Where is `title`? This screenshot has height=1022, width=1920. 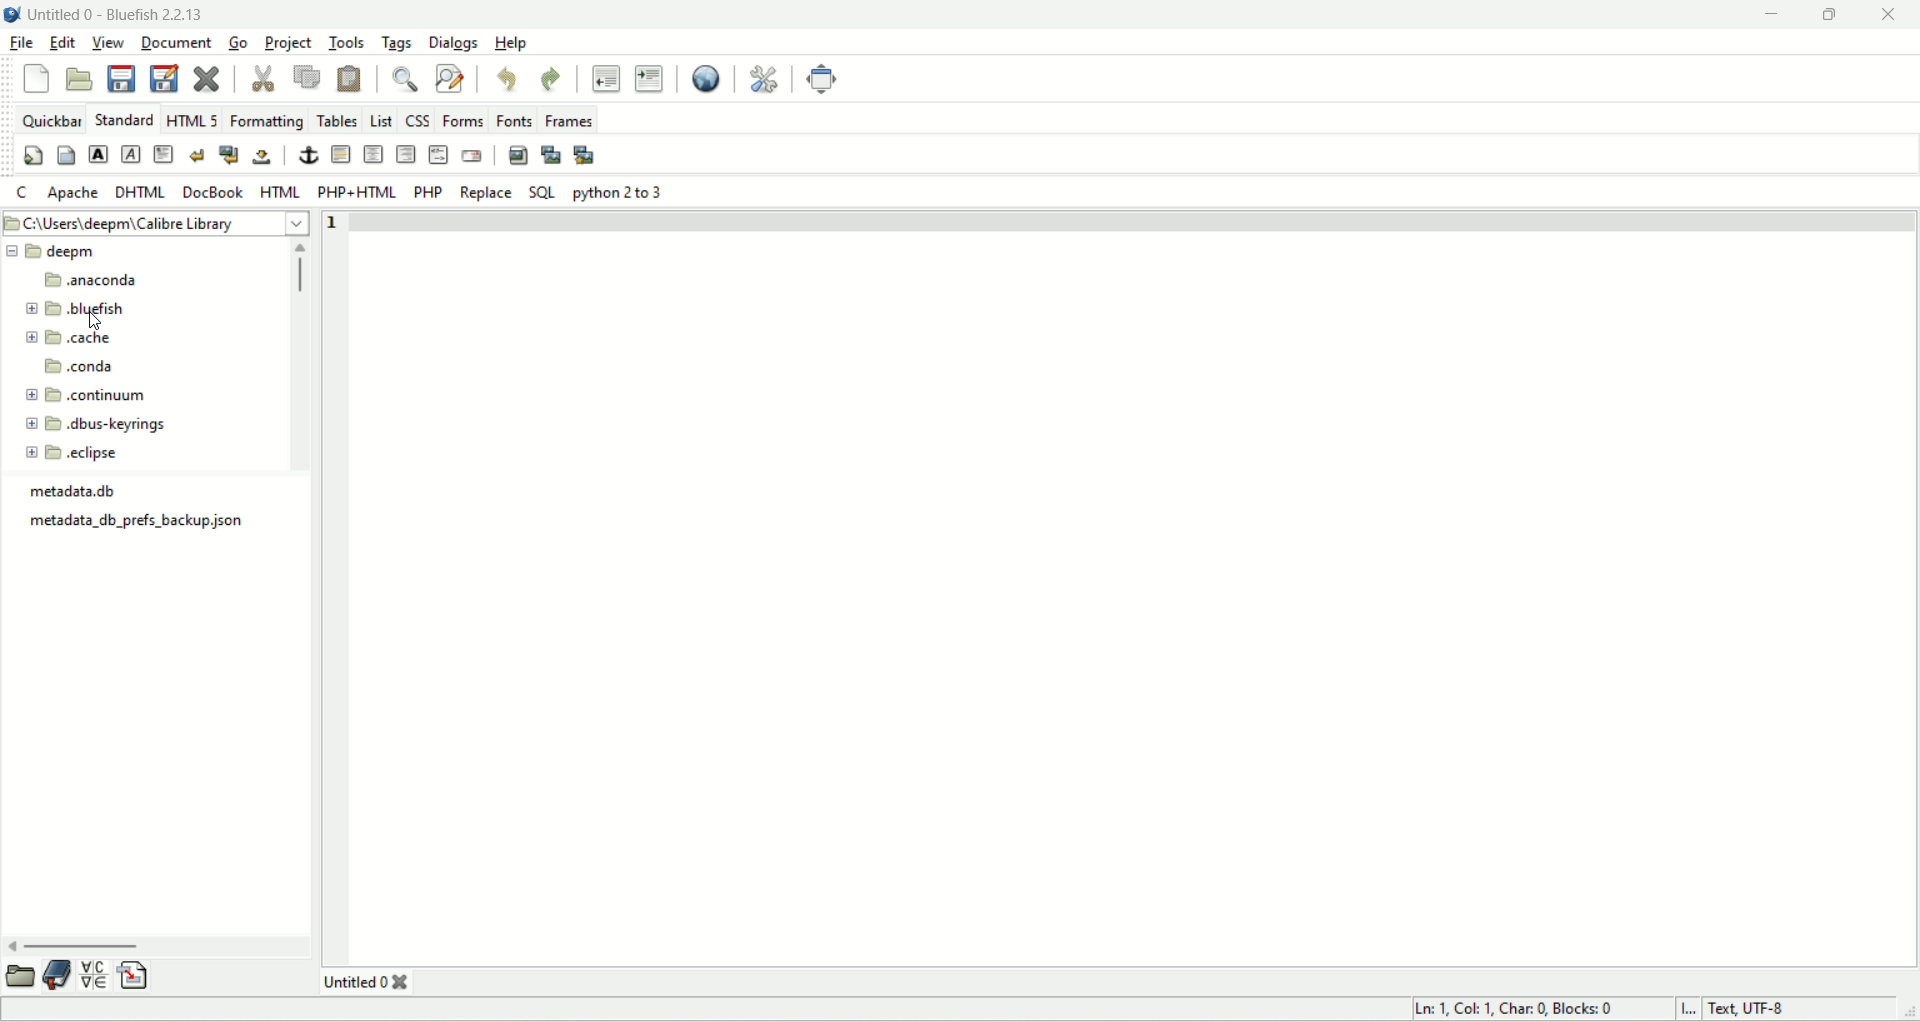 title is located at coordinates (118, 14).